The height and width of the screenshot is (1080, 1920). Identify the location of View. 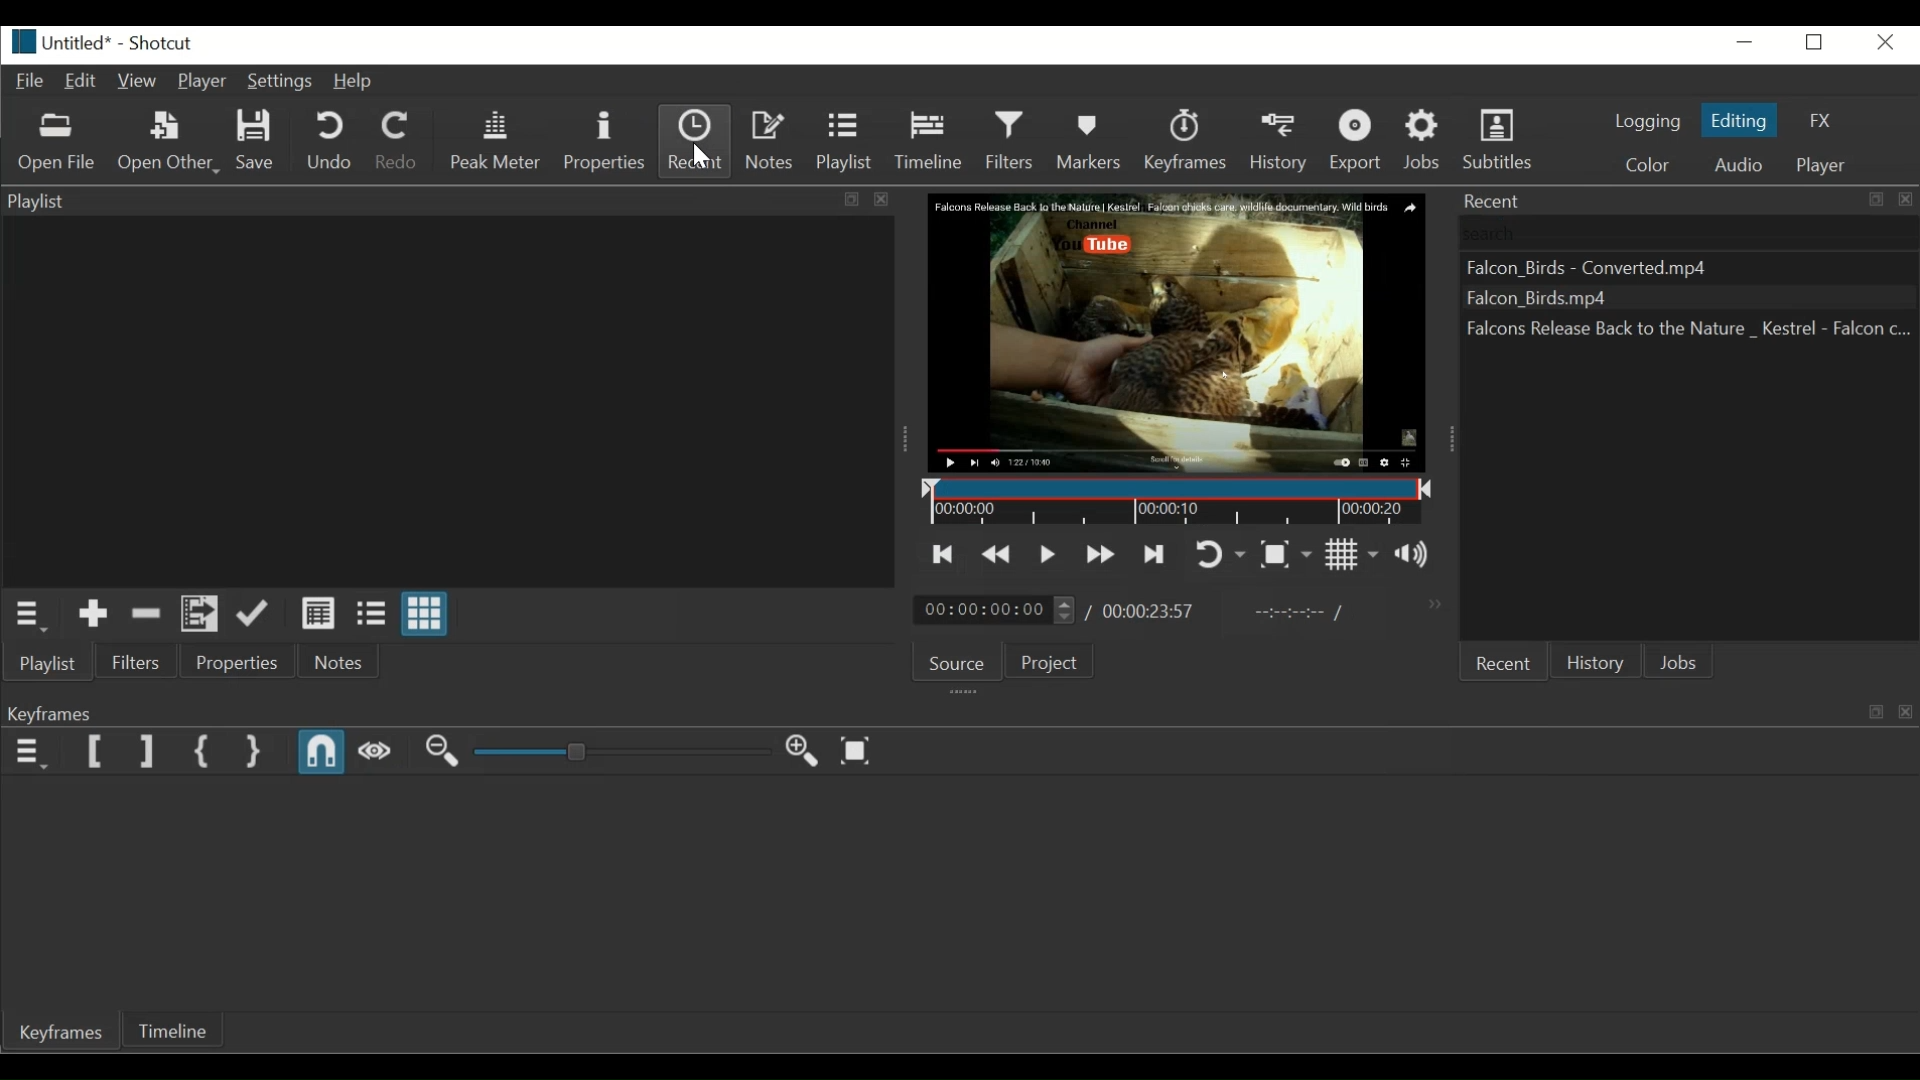
(136, 81).